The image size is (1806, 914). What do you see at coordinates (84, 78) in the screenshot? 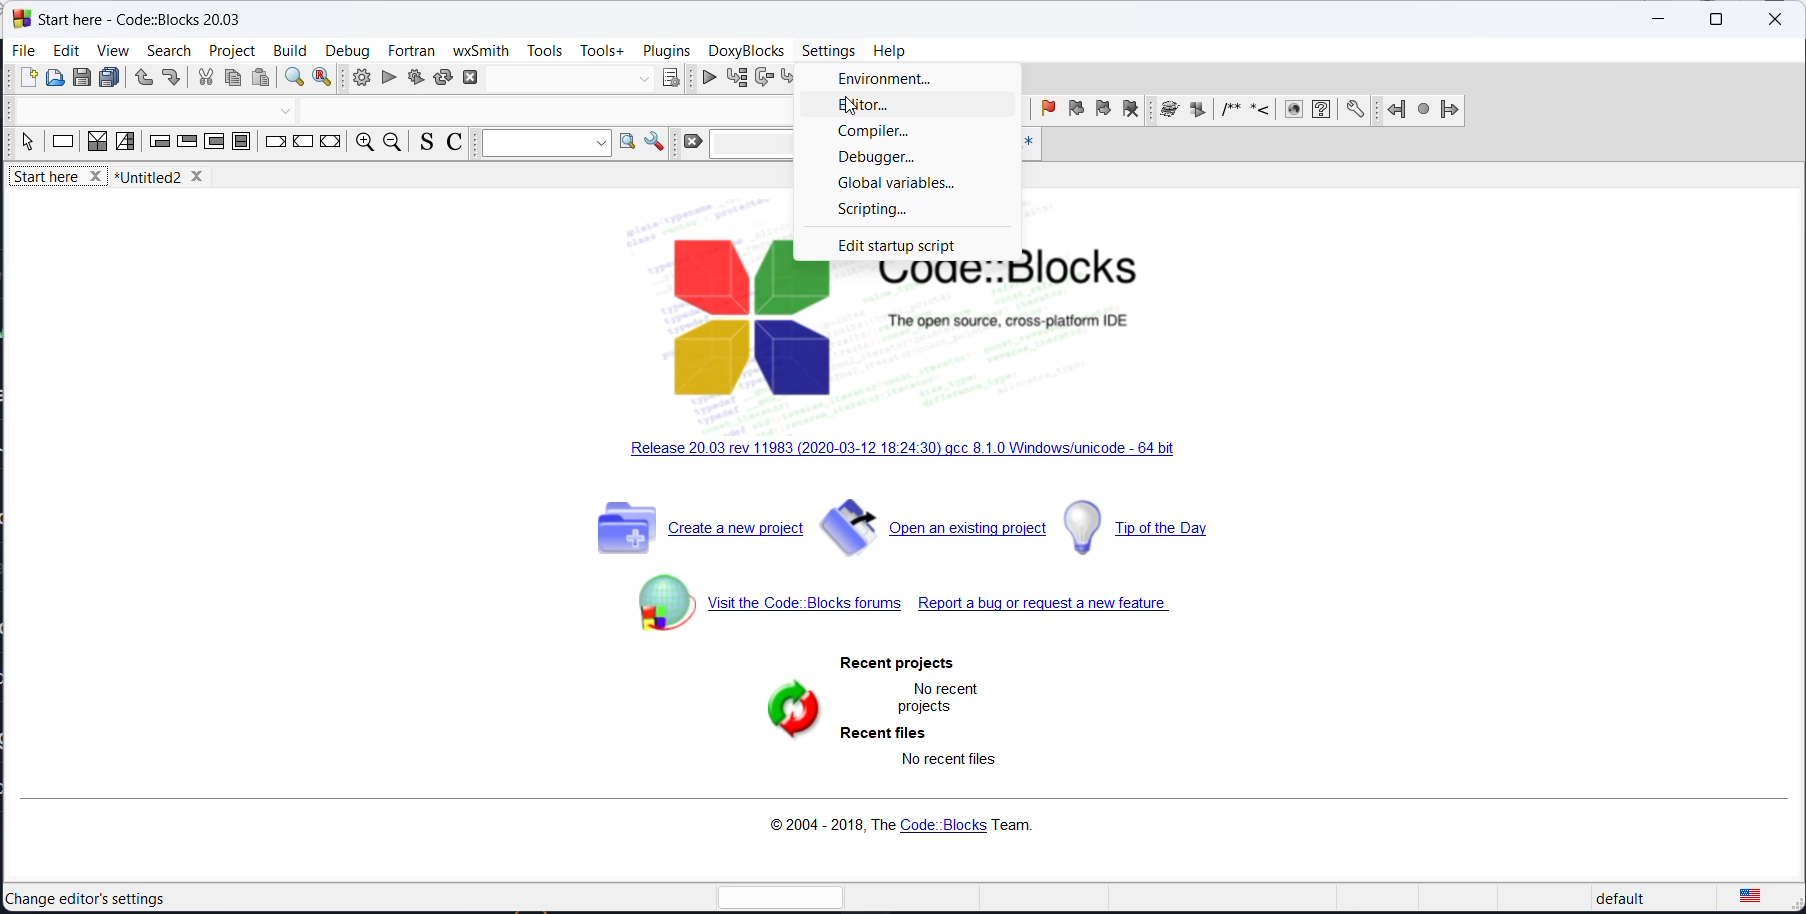
I see `save` at bounding box center [84, 78].